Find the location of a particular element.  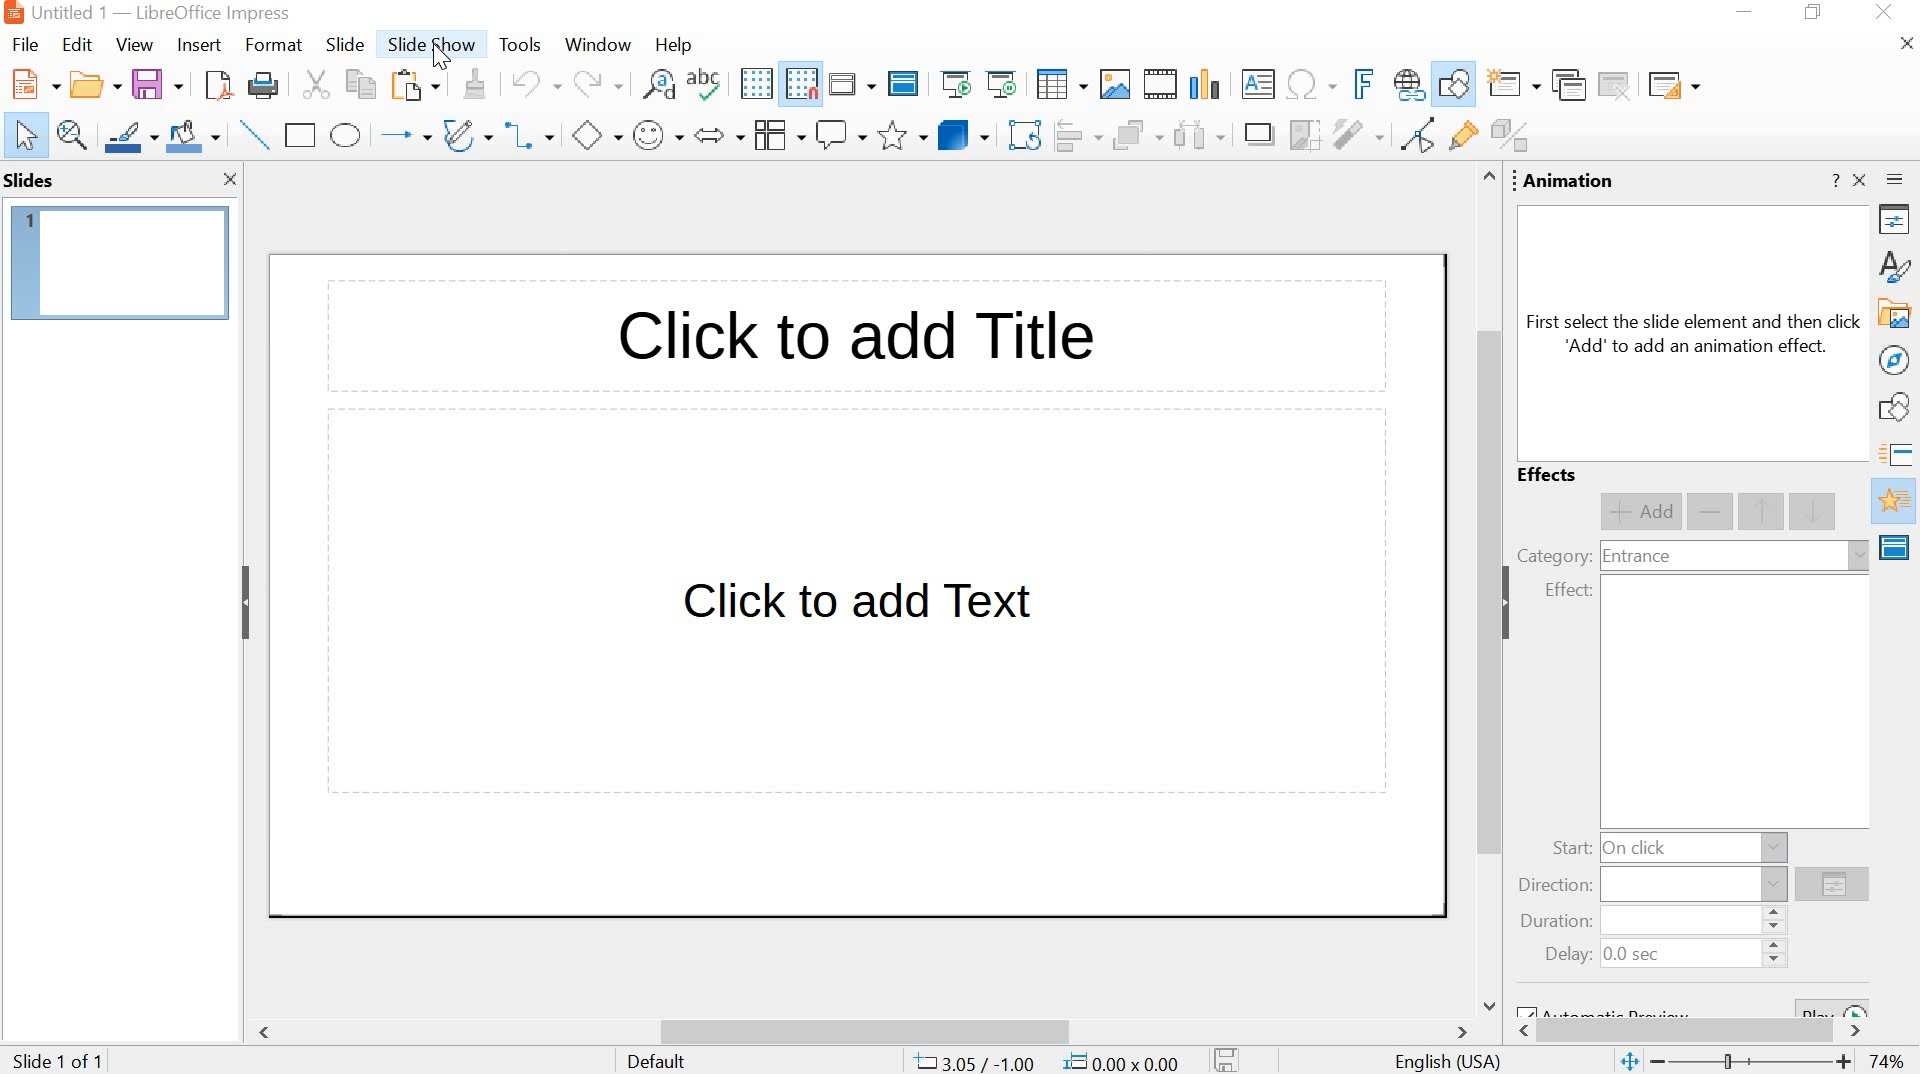

new slide is located at coordinates (1515, 86).